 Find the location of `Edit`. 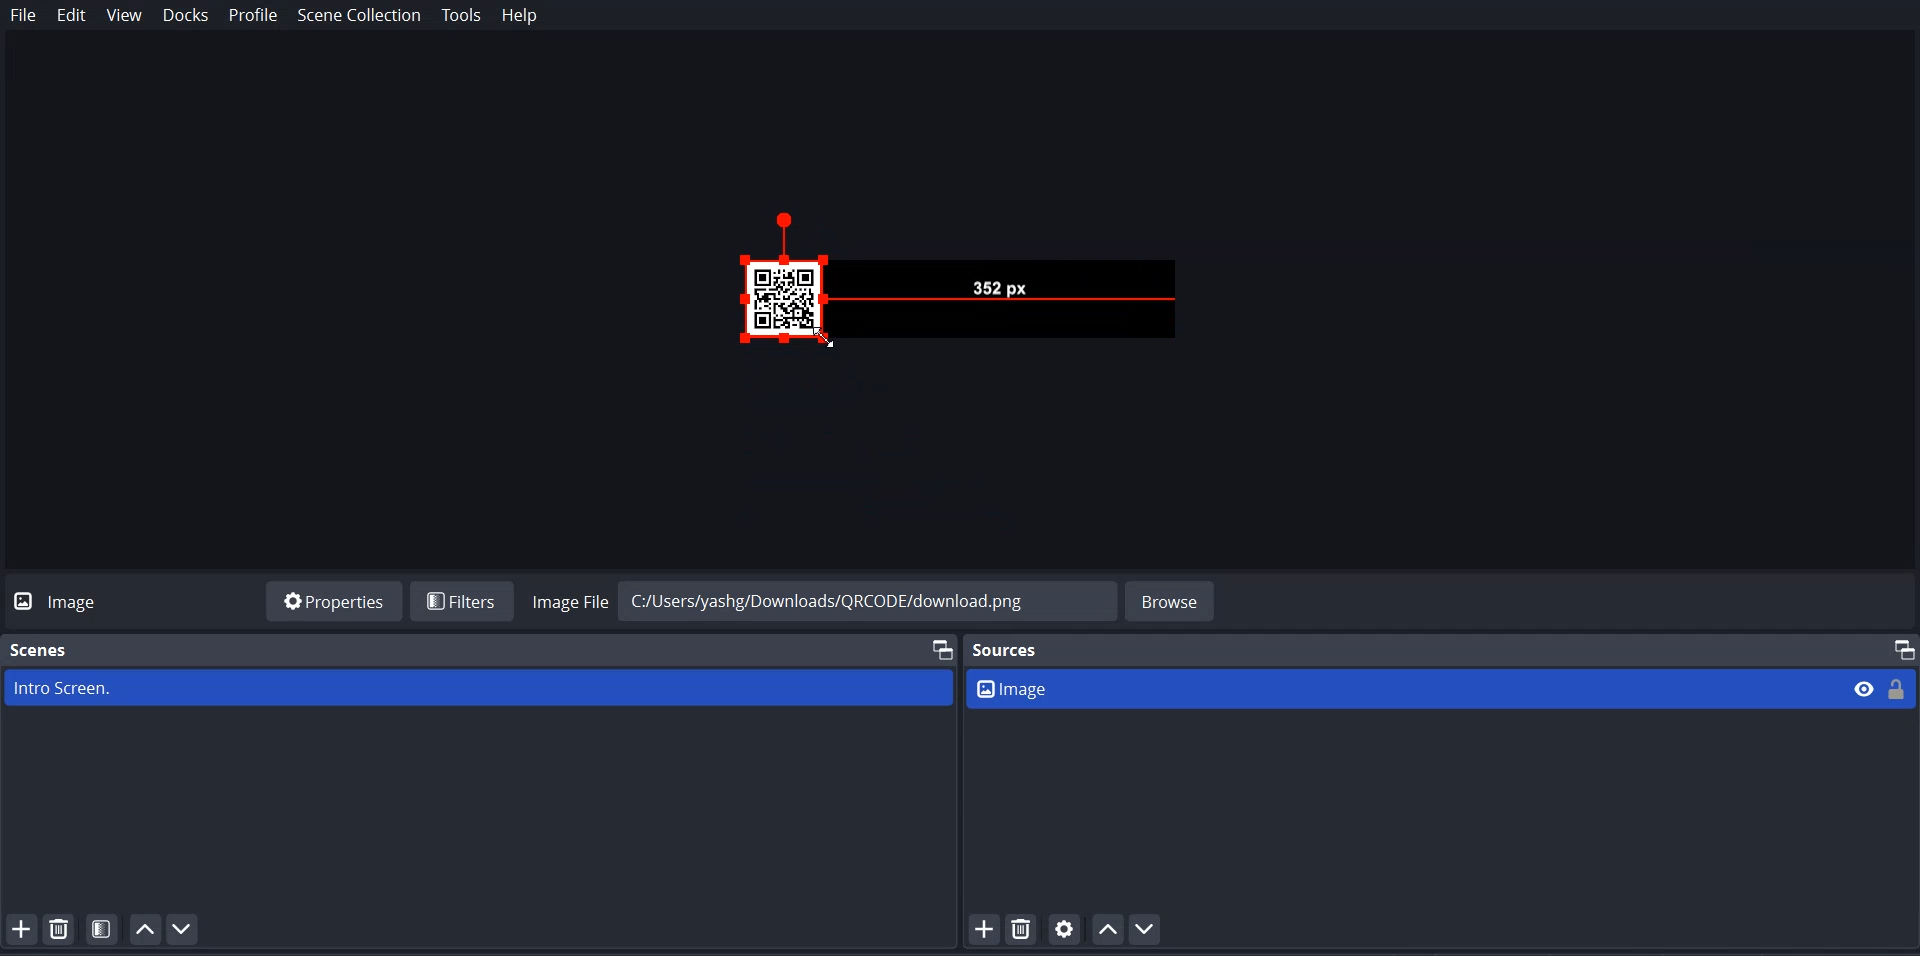

Edit is located at coordinates (72, 16).